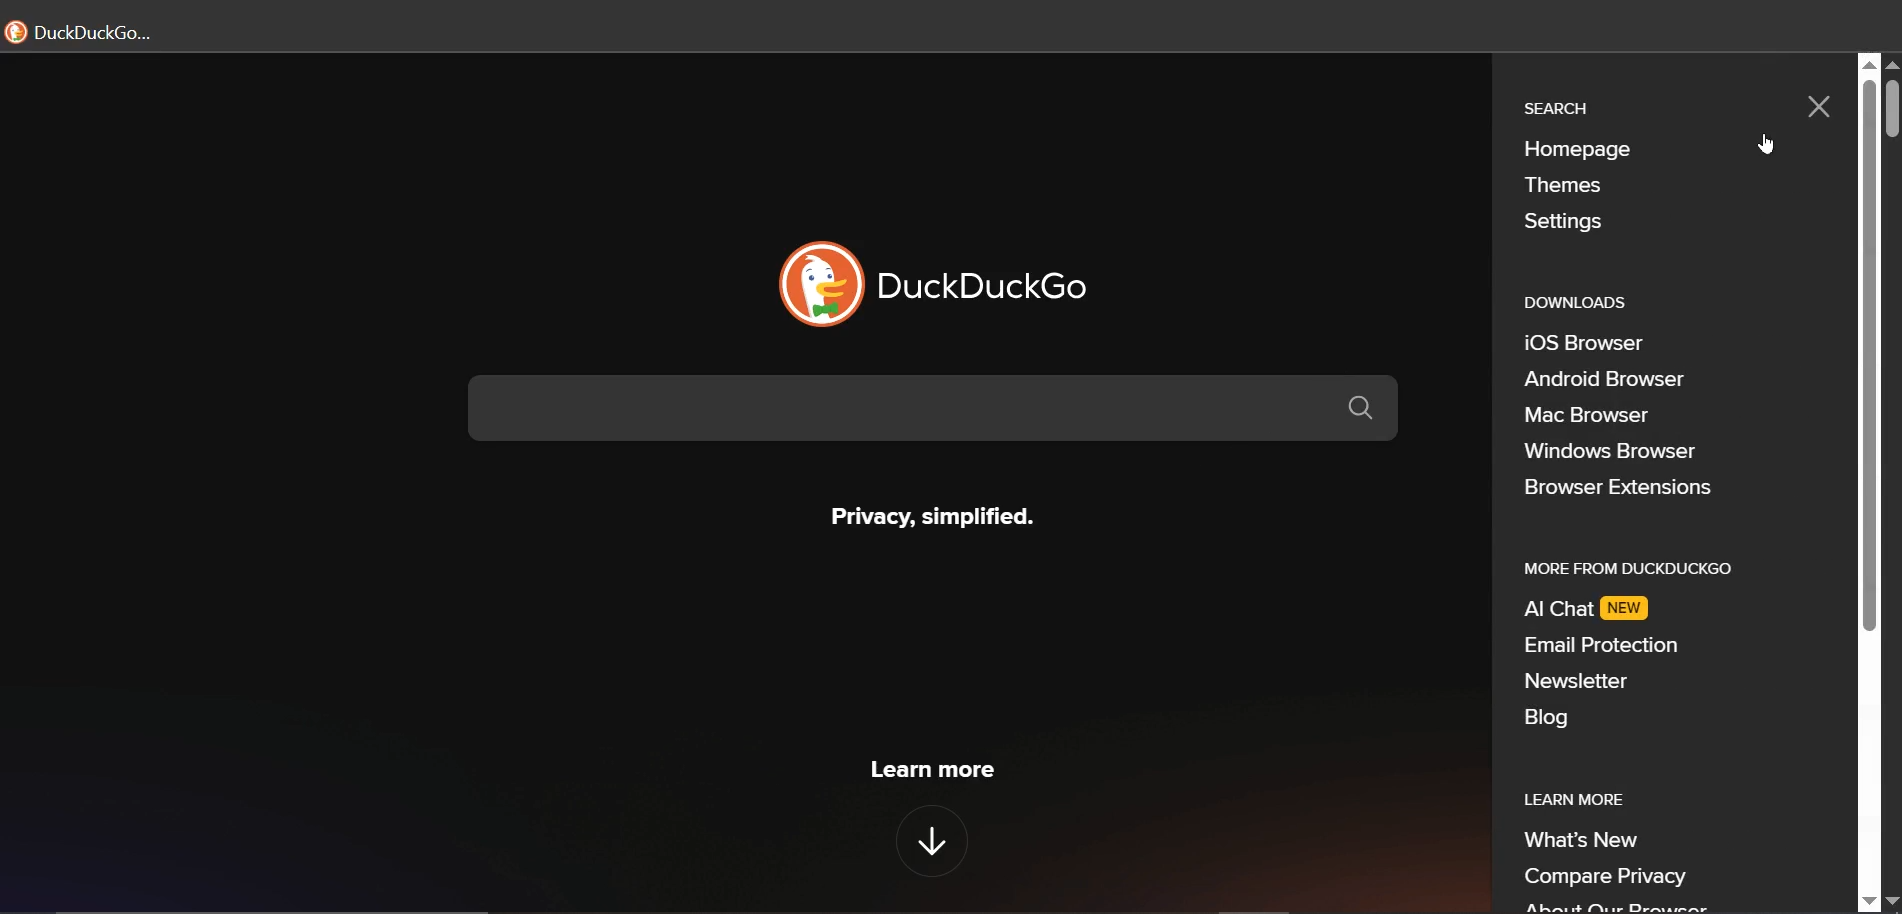 The image size is (1902, 914). What do you see at coordinates (943, 411) in the screenshot?
I see `search` at bounding box center [943, 411].